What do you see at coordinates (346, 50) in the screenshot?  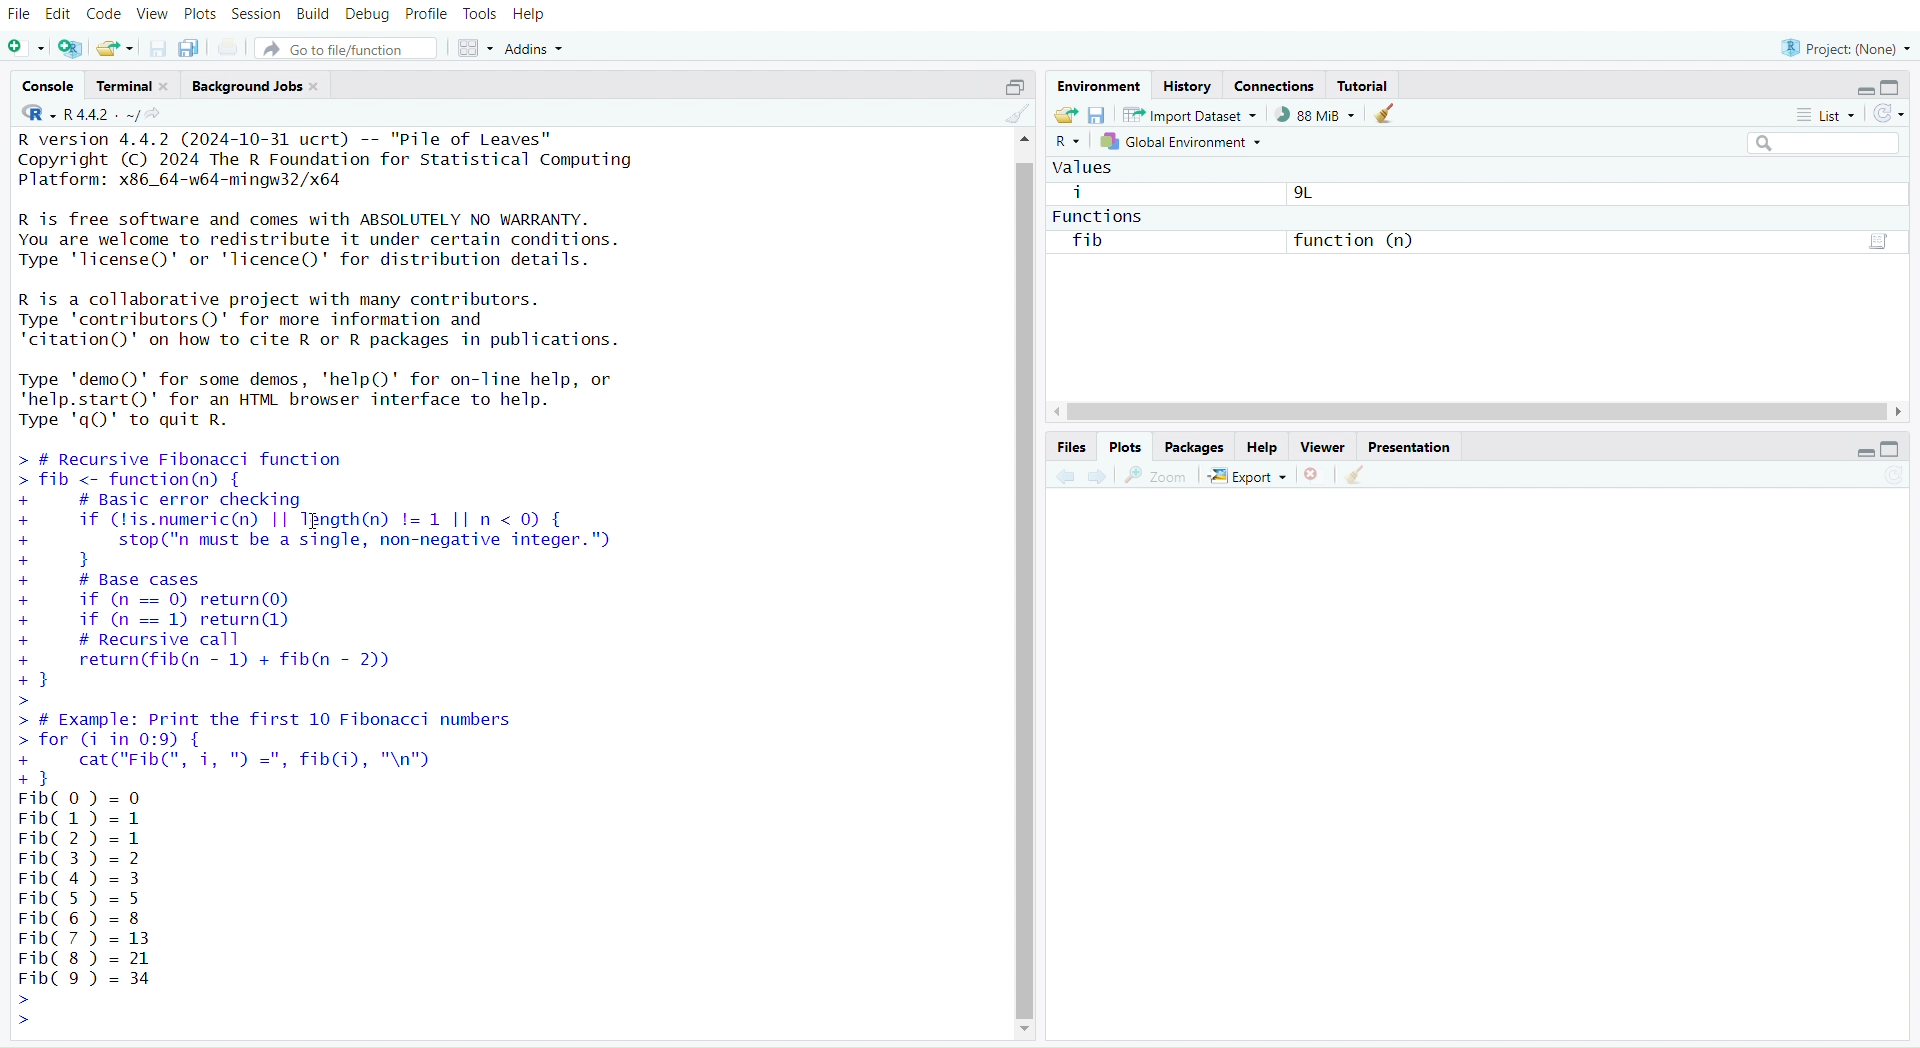 I see `go to file/function` at bounding box center [346, 50].